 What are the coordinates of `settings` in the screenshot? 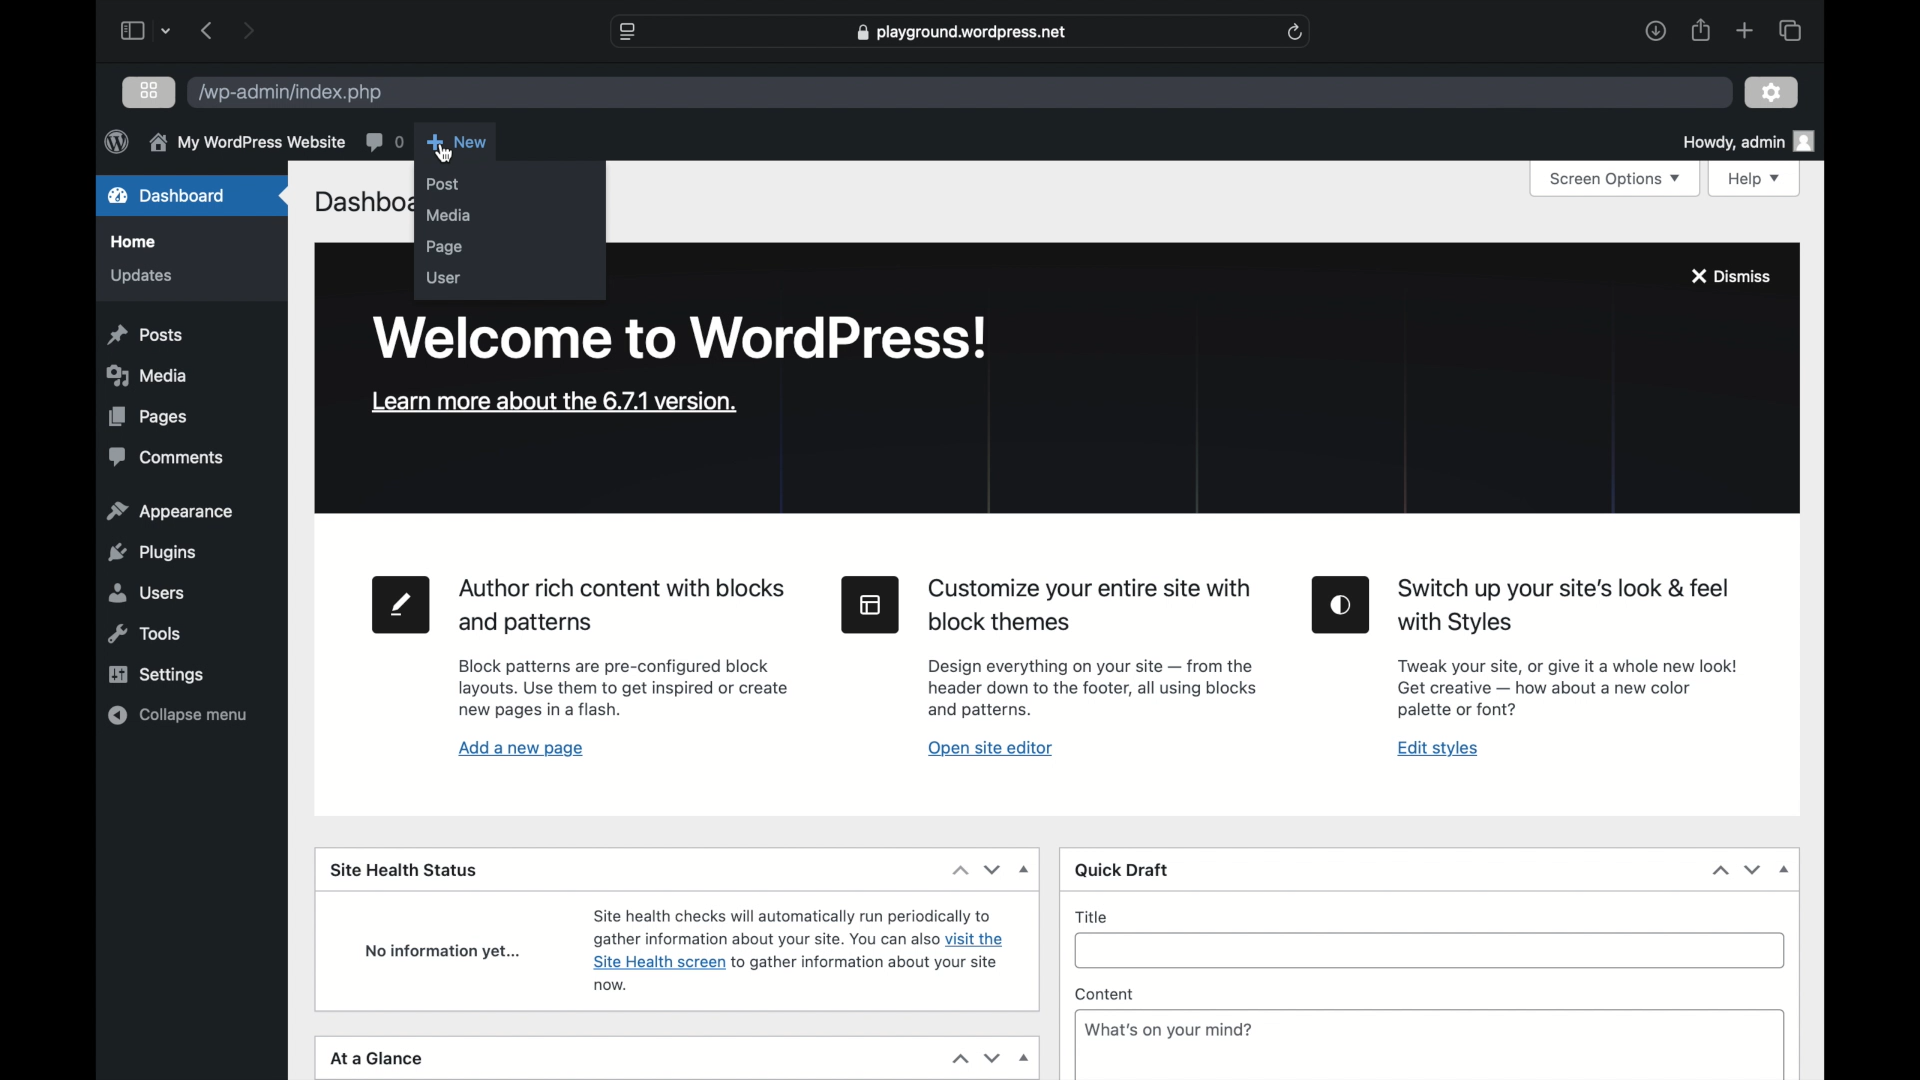 It's located at (156, 675).